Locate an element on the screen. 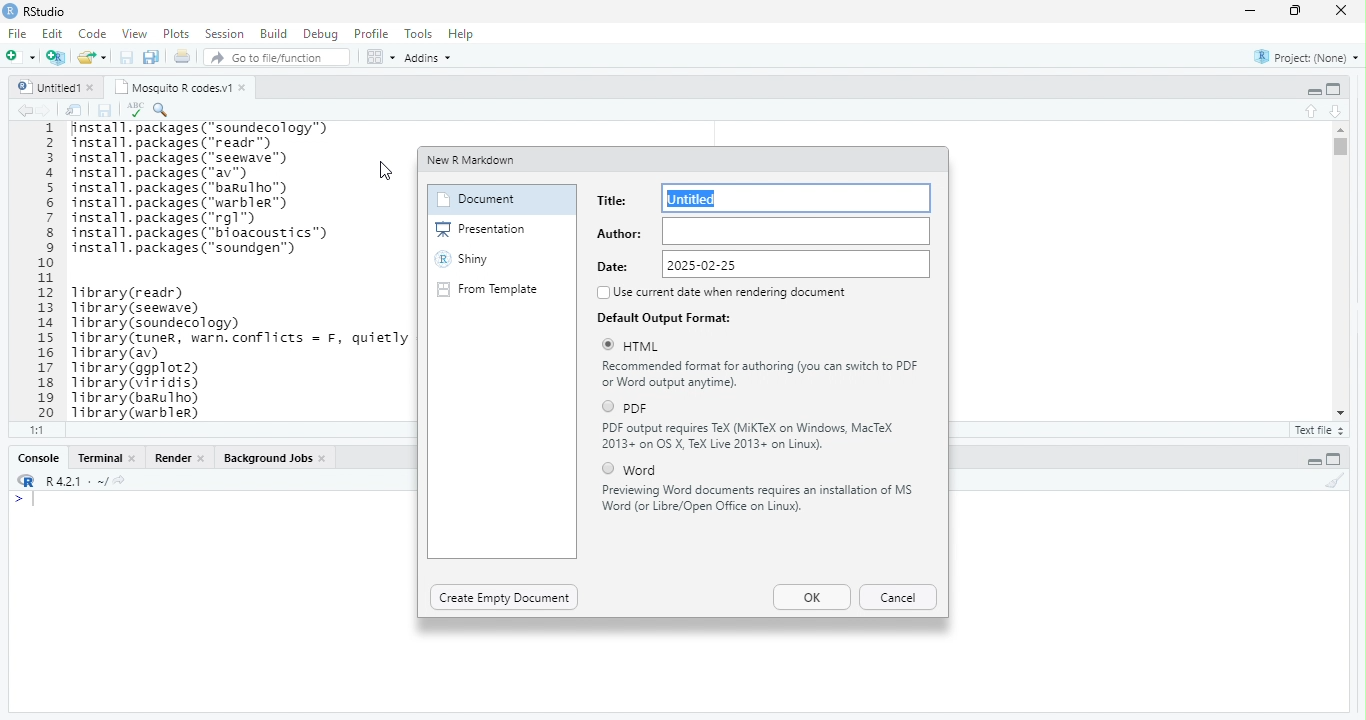 The image size is (1366, 720). Document is located at coordinates (476, 200).